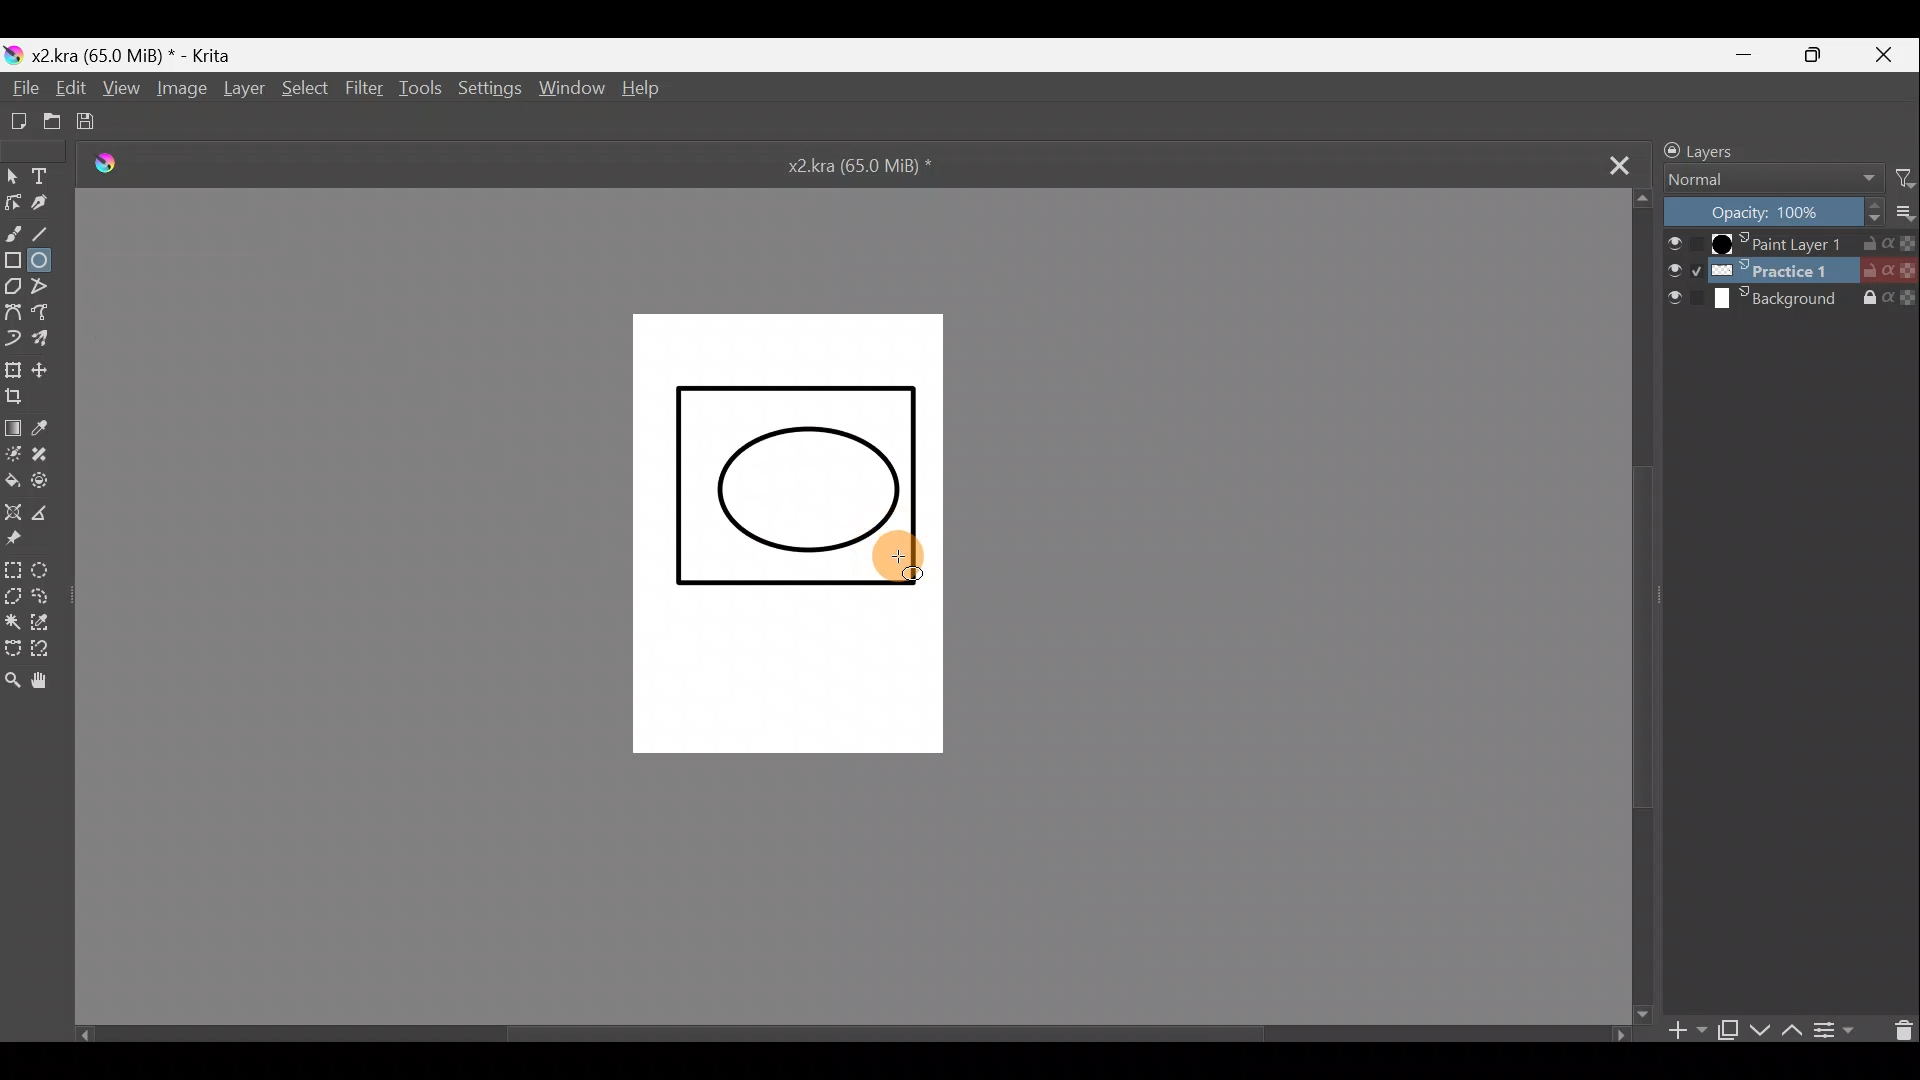 The width and height of the screenshot is (1920, 1080). I want to click on Elliptical selection tool, so click(45, 569).